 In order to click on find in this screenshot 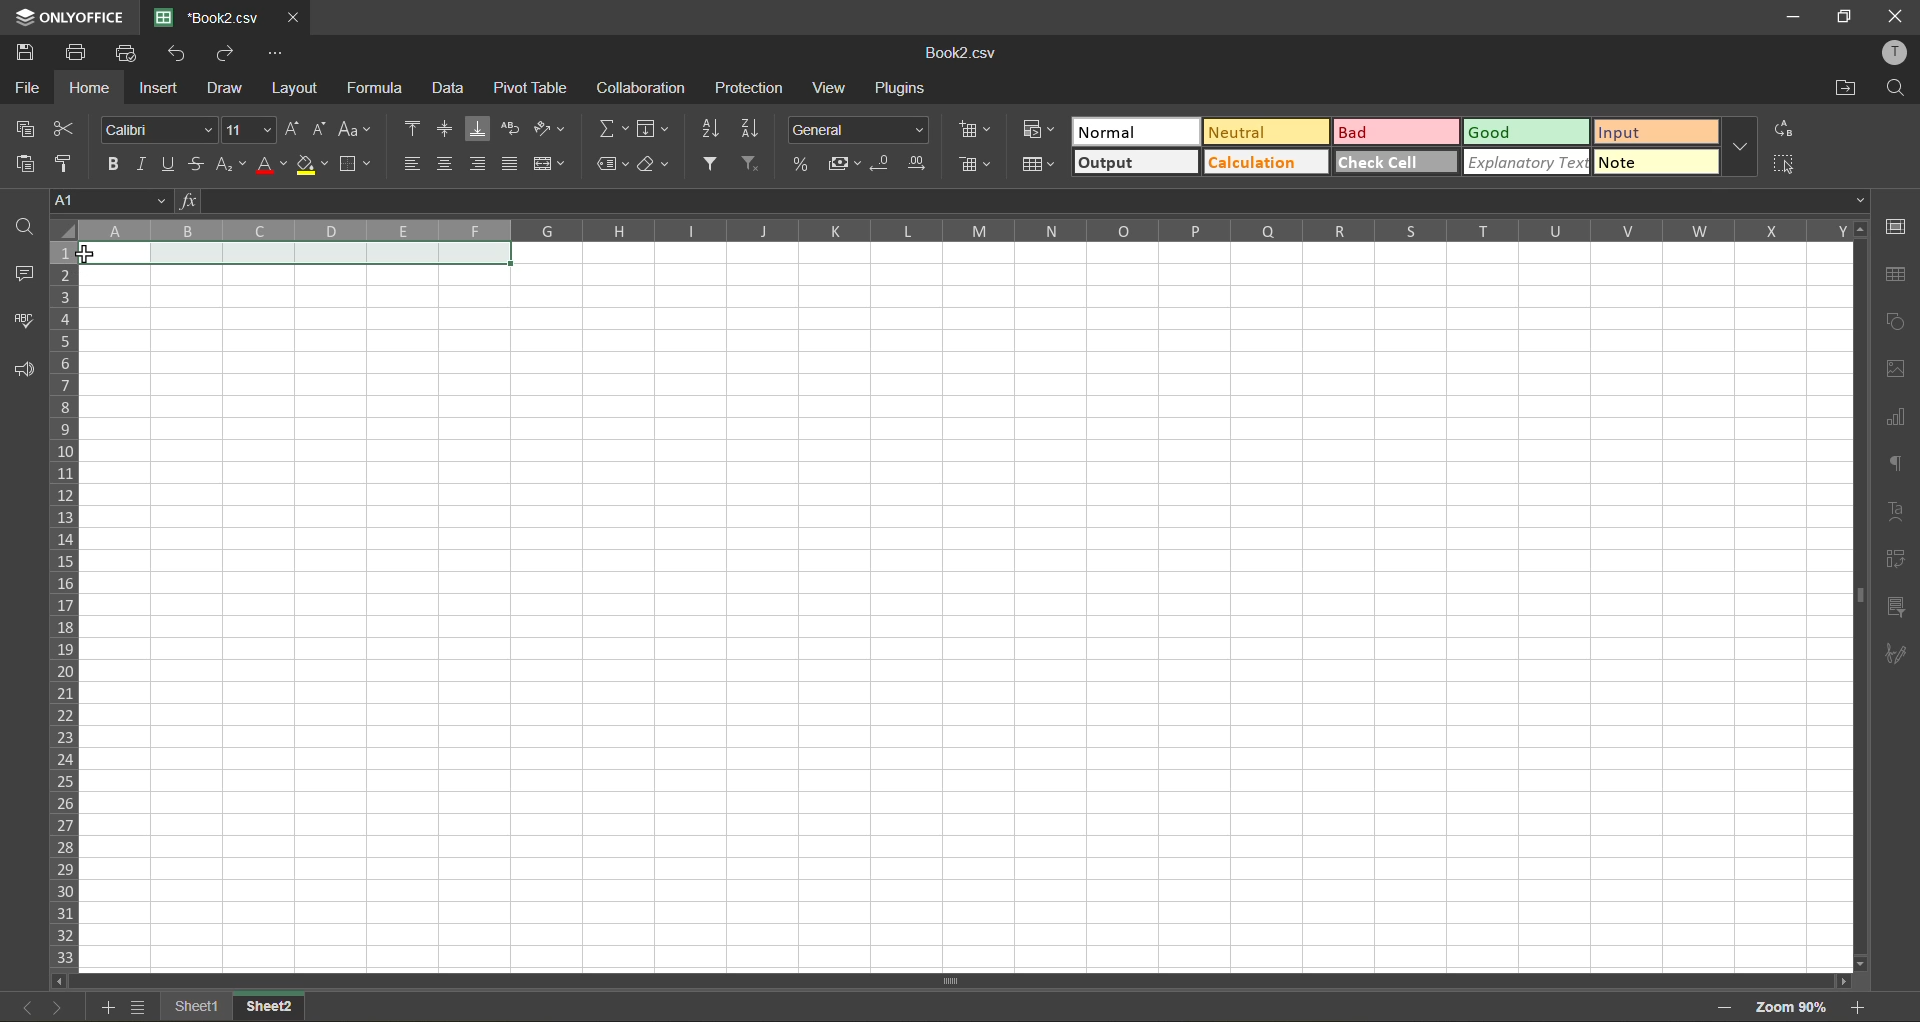, I will do `click(1897, 89)`.